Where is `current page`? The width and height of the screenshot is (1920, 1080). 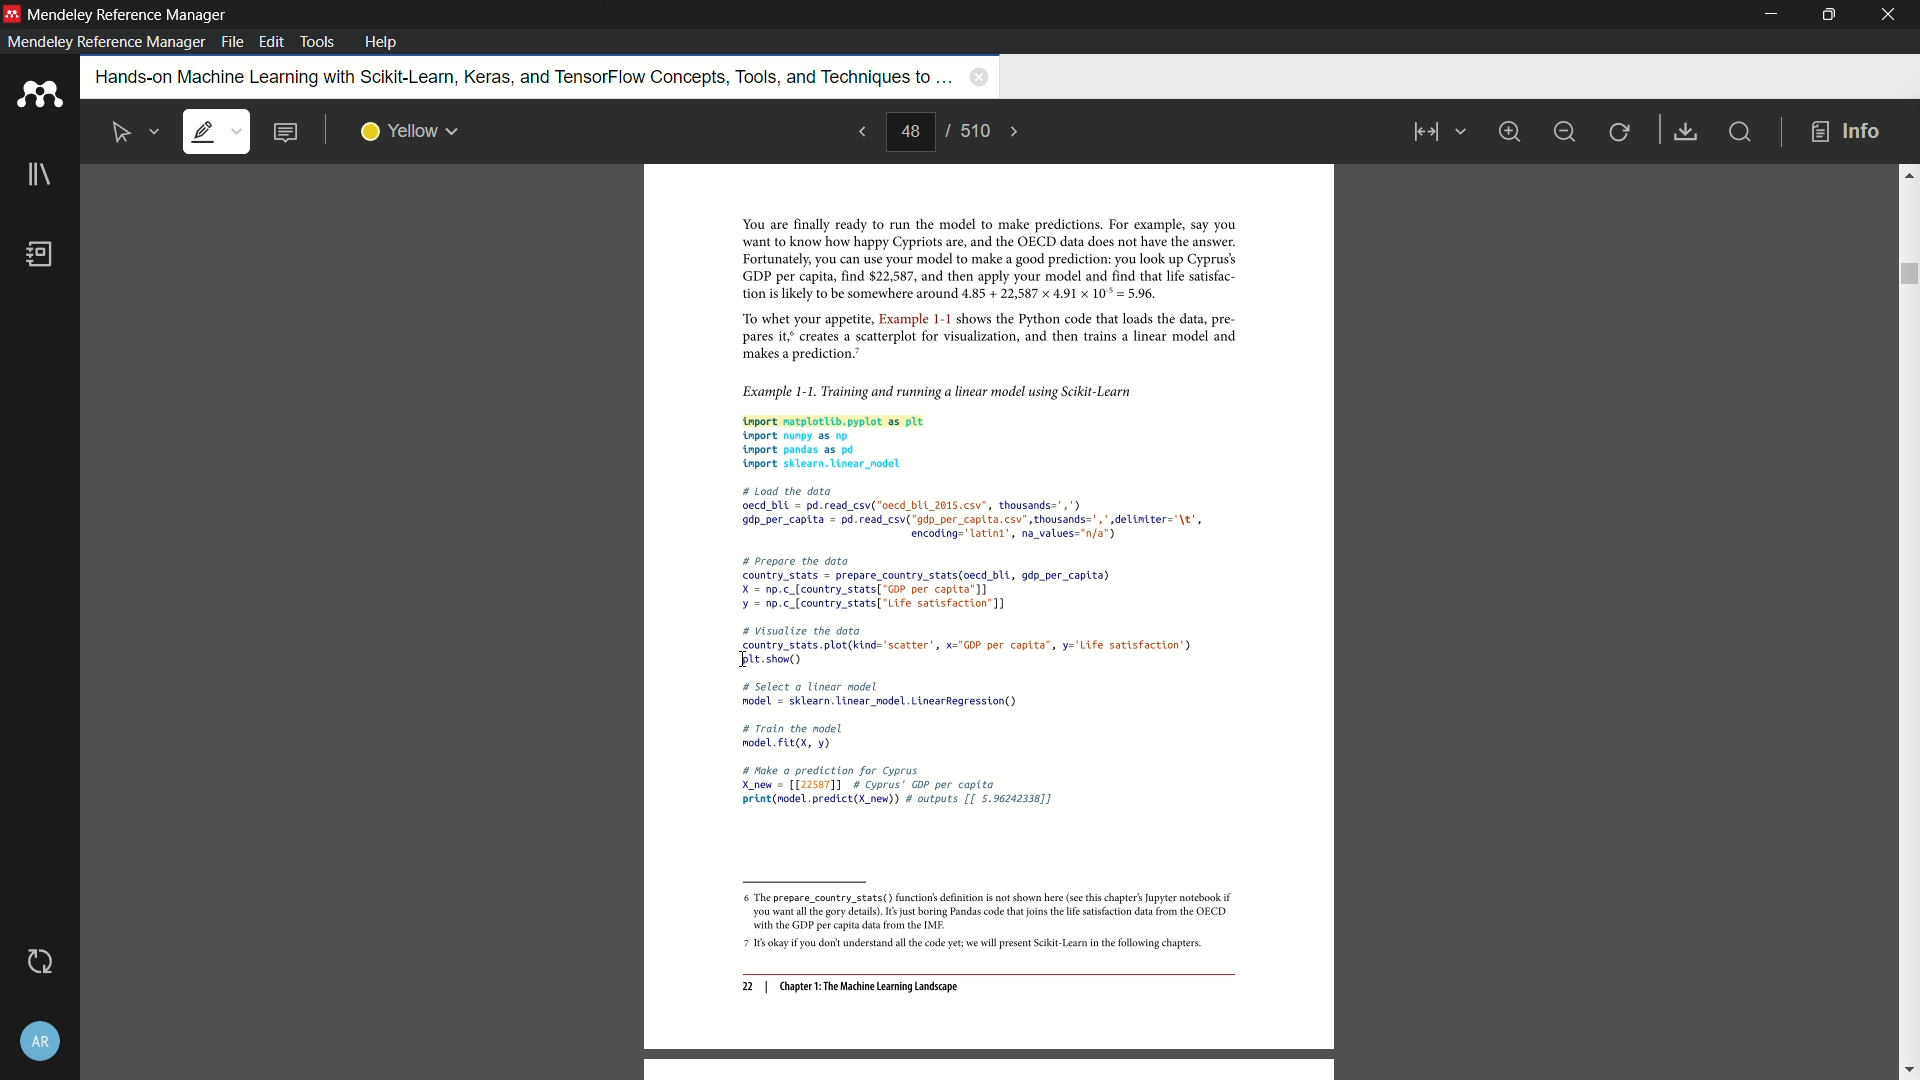
current page is located at coordinates (910, 132).